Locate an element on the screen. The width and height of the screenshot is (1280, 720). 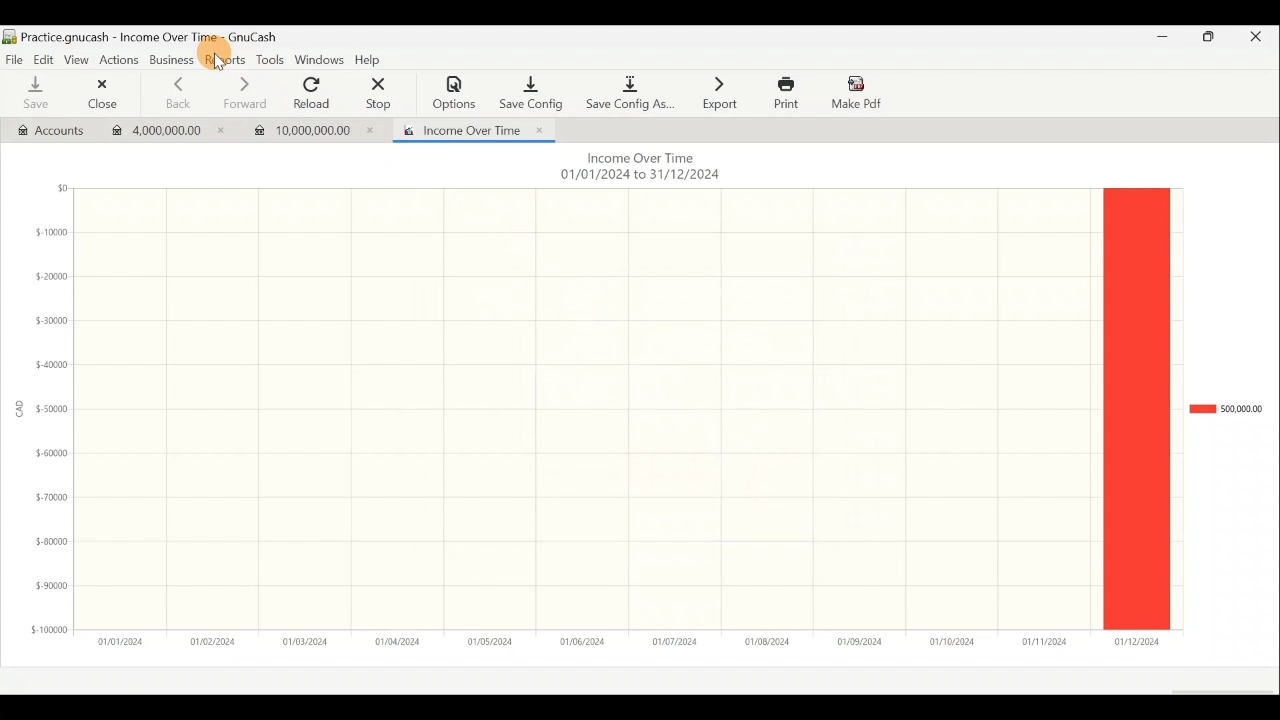
Edit is located at coordinates (40, 58).